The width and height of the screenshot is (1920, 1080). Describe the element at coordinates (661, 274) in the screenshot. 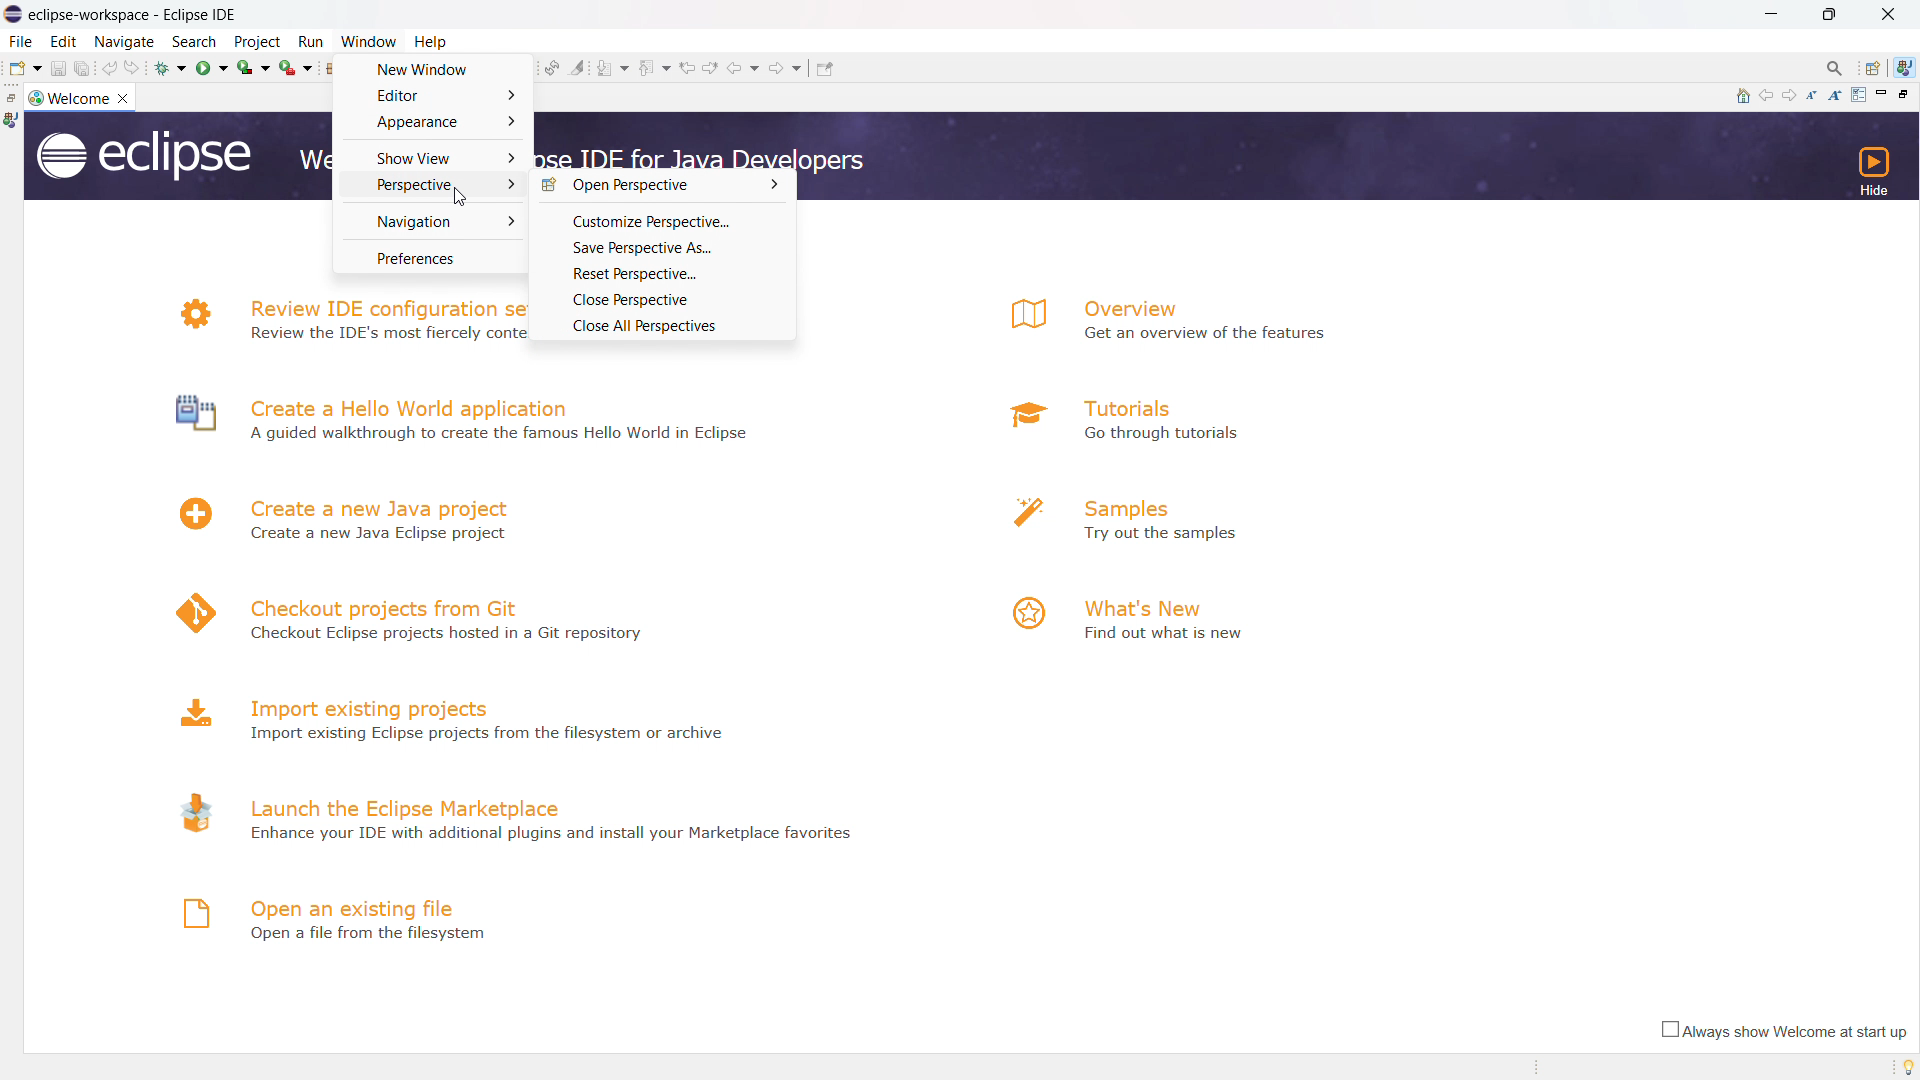

I see `reset perspective` at that location.